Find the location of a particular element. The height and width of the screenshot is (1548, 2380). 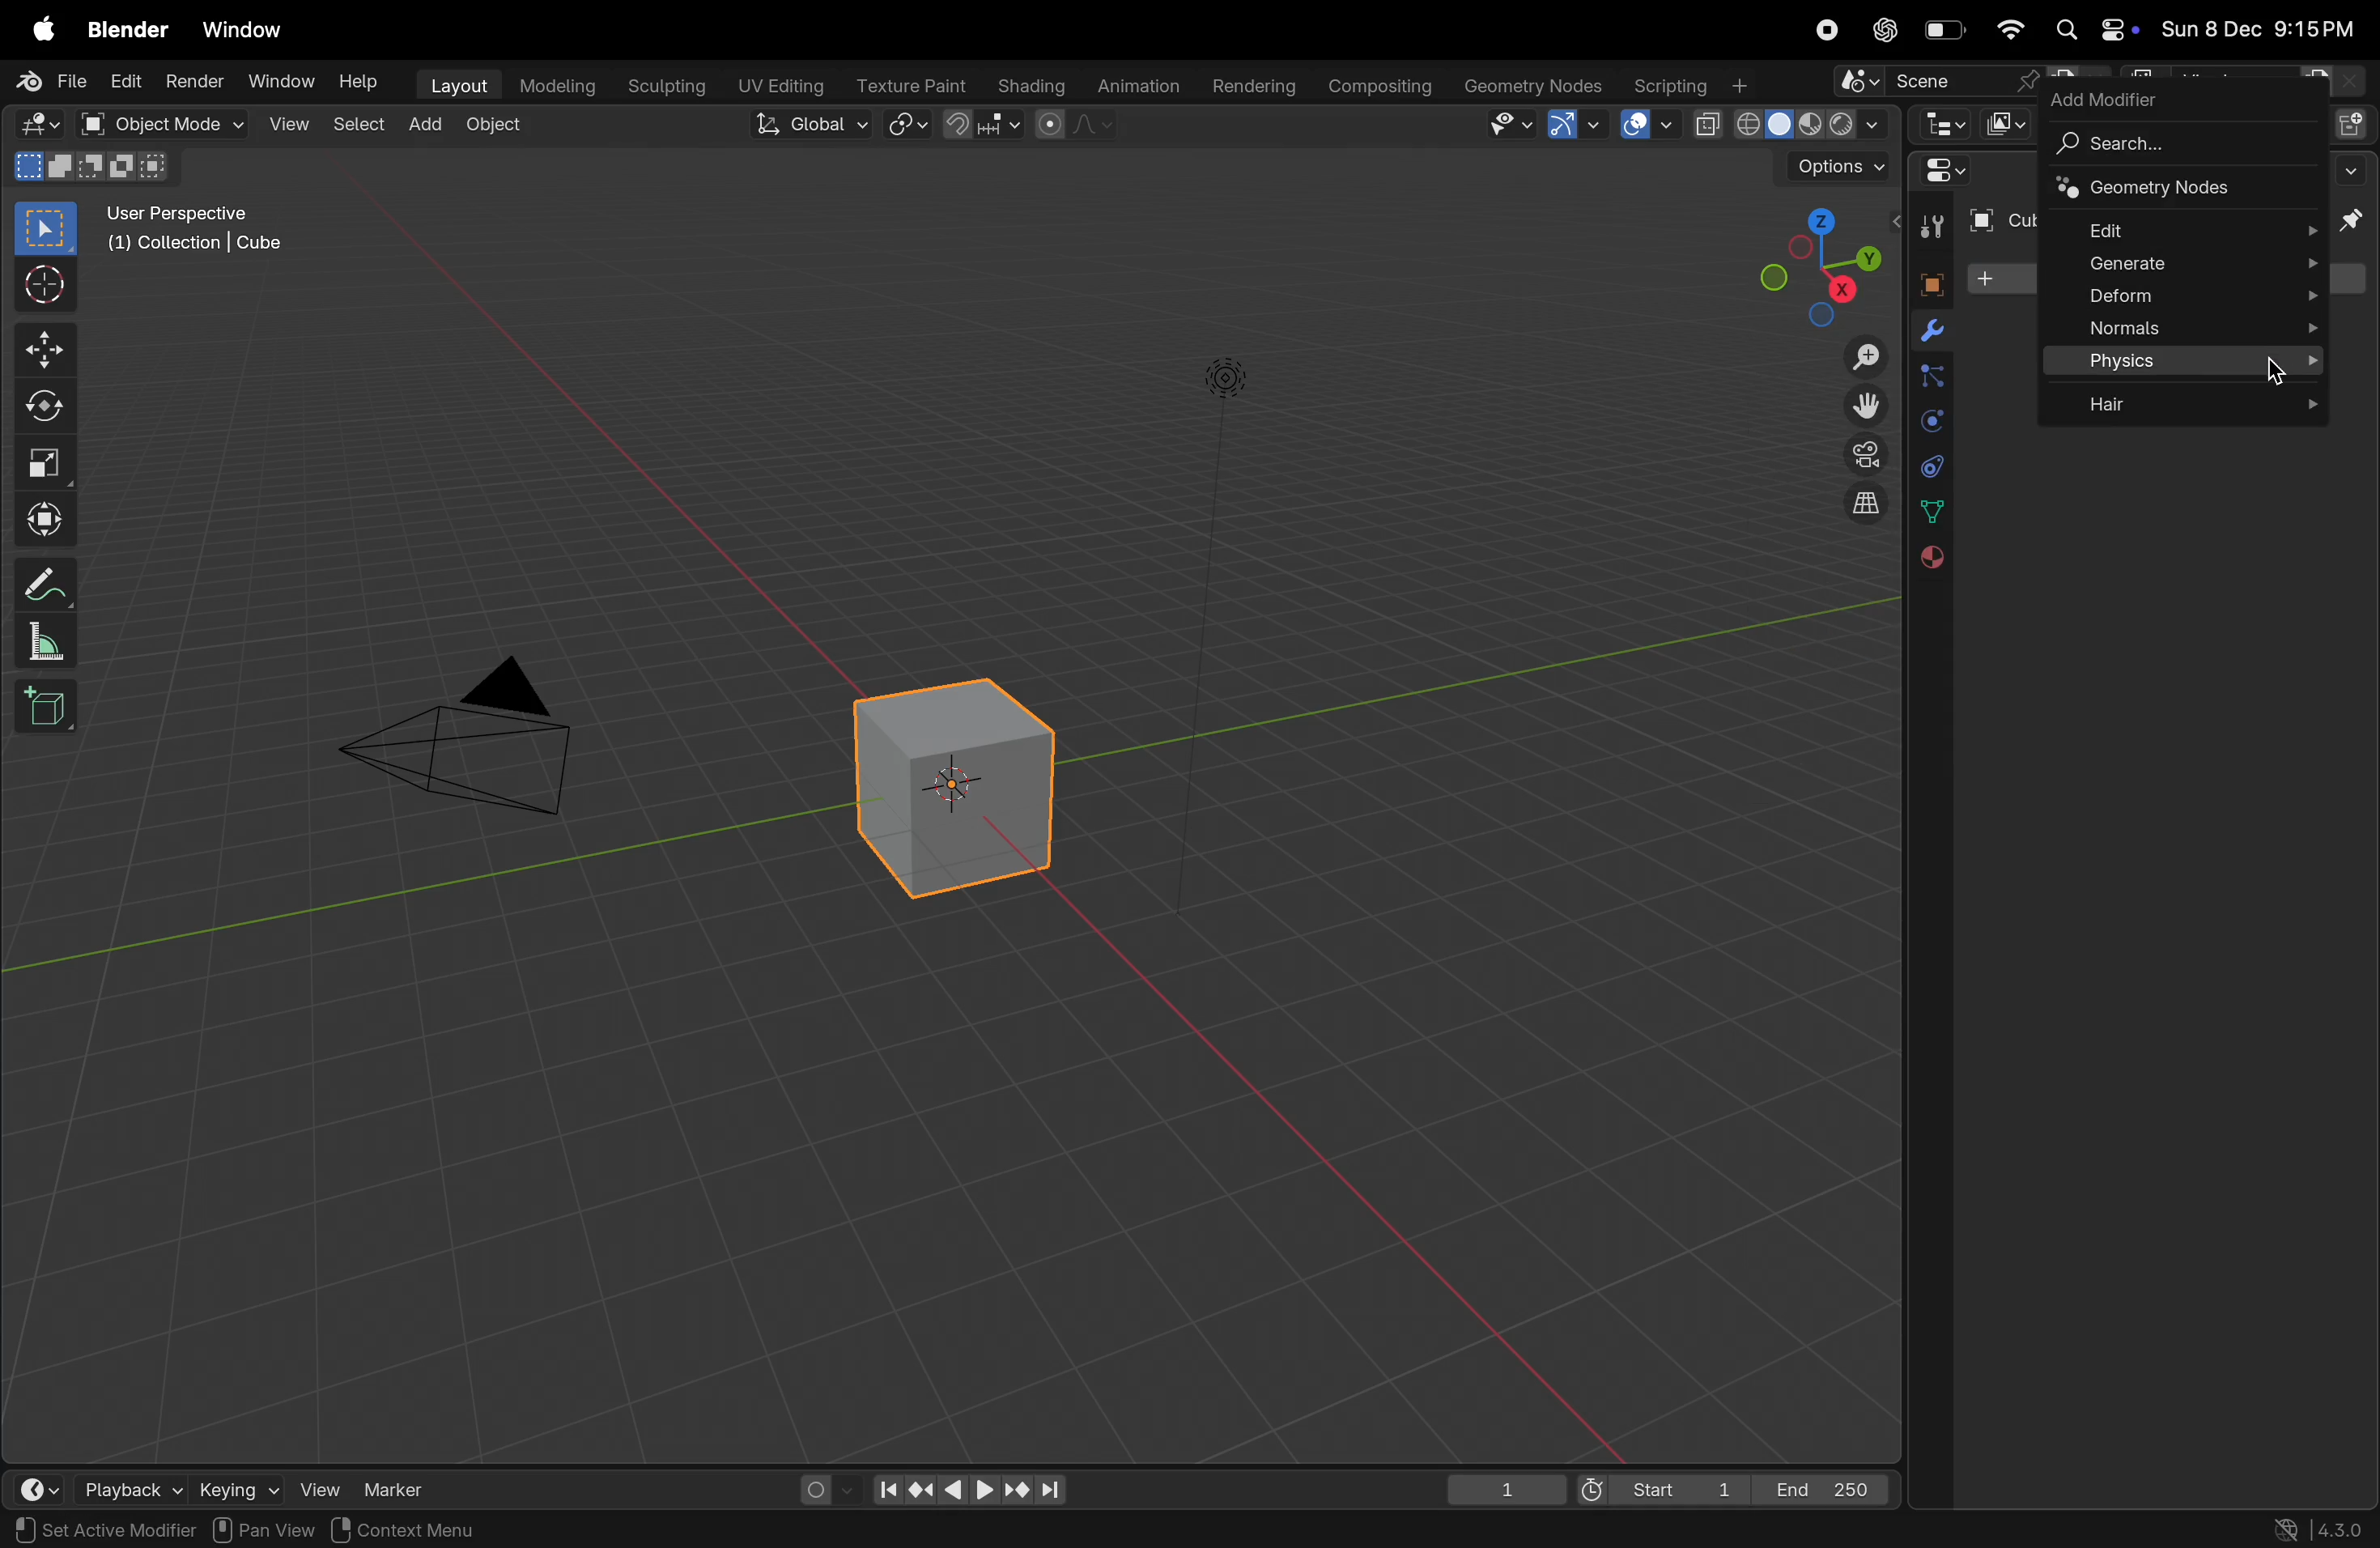

date and time is located at coordinates (2259, 32).